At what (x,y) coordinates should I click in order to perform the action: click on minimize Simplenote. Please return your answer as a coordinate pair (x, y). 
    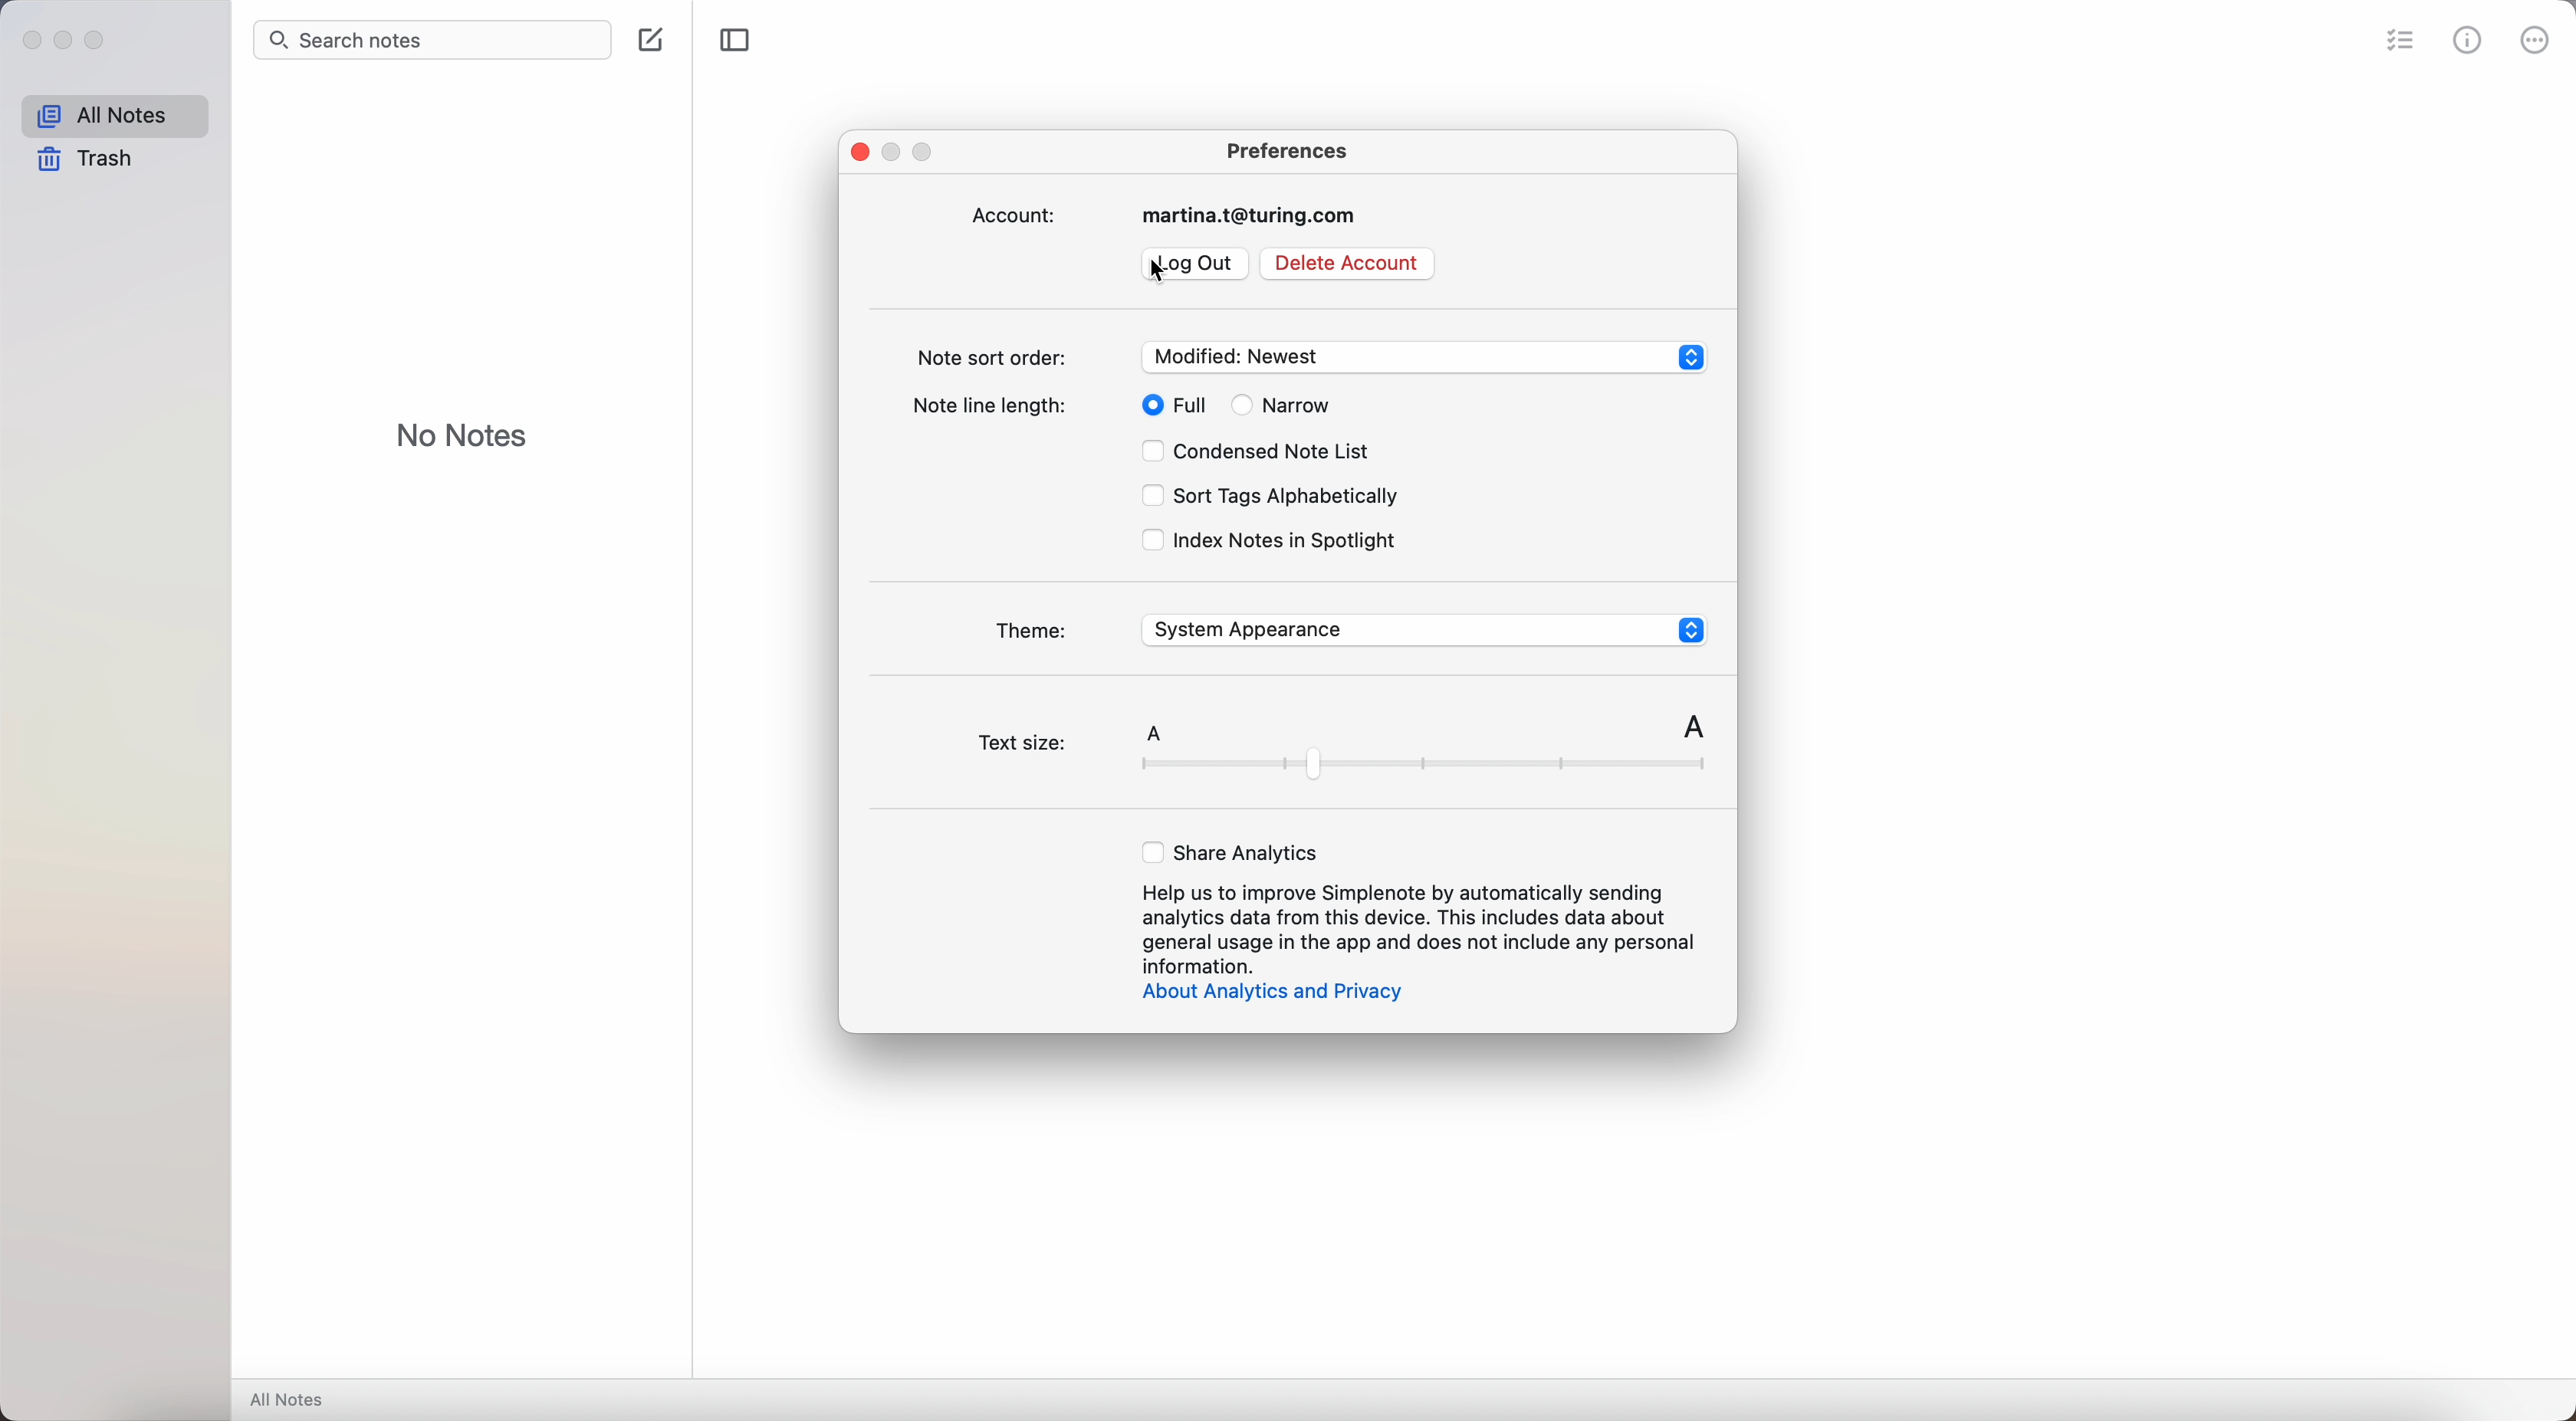
    Looking at the image, I should click on (66, 41).